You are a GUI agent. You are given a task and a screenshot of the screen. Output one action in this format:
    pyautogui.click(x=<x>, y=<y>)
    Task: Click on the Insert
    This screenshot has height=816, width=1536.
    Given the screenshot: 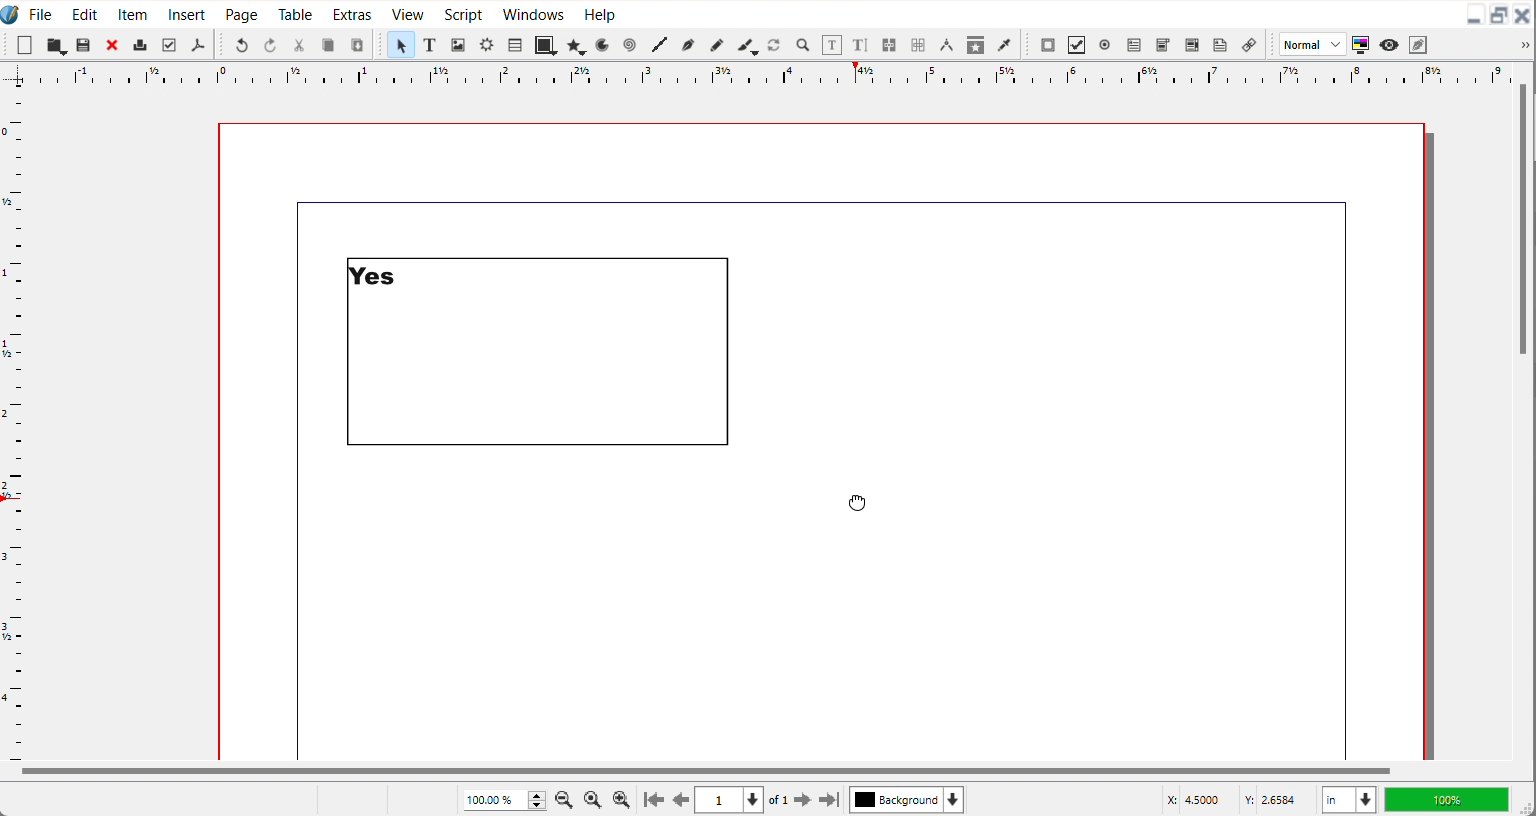 What is the action you would take?
    pyautogui.click(x=188, y=13)
    